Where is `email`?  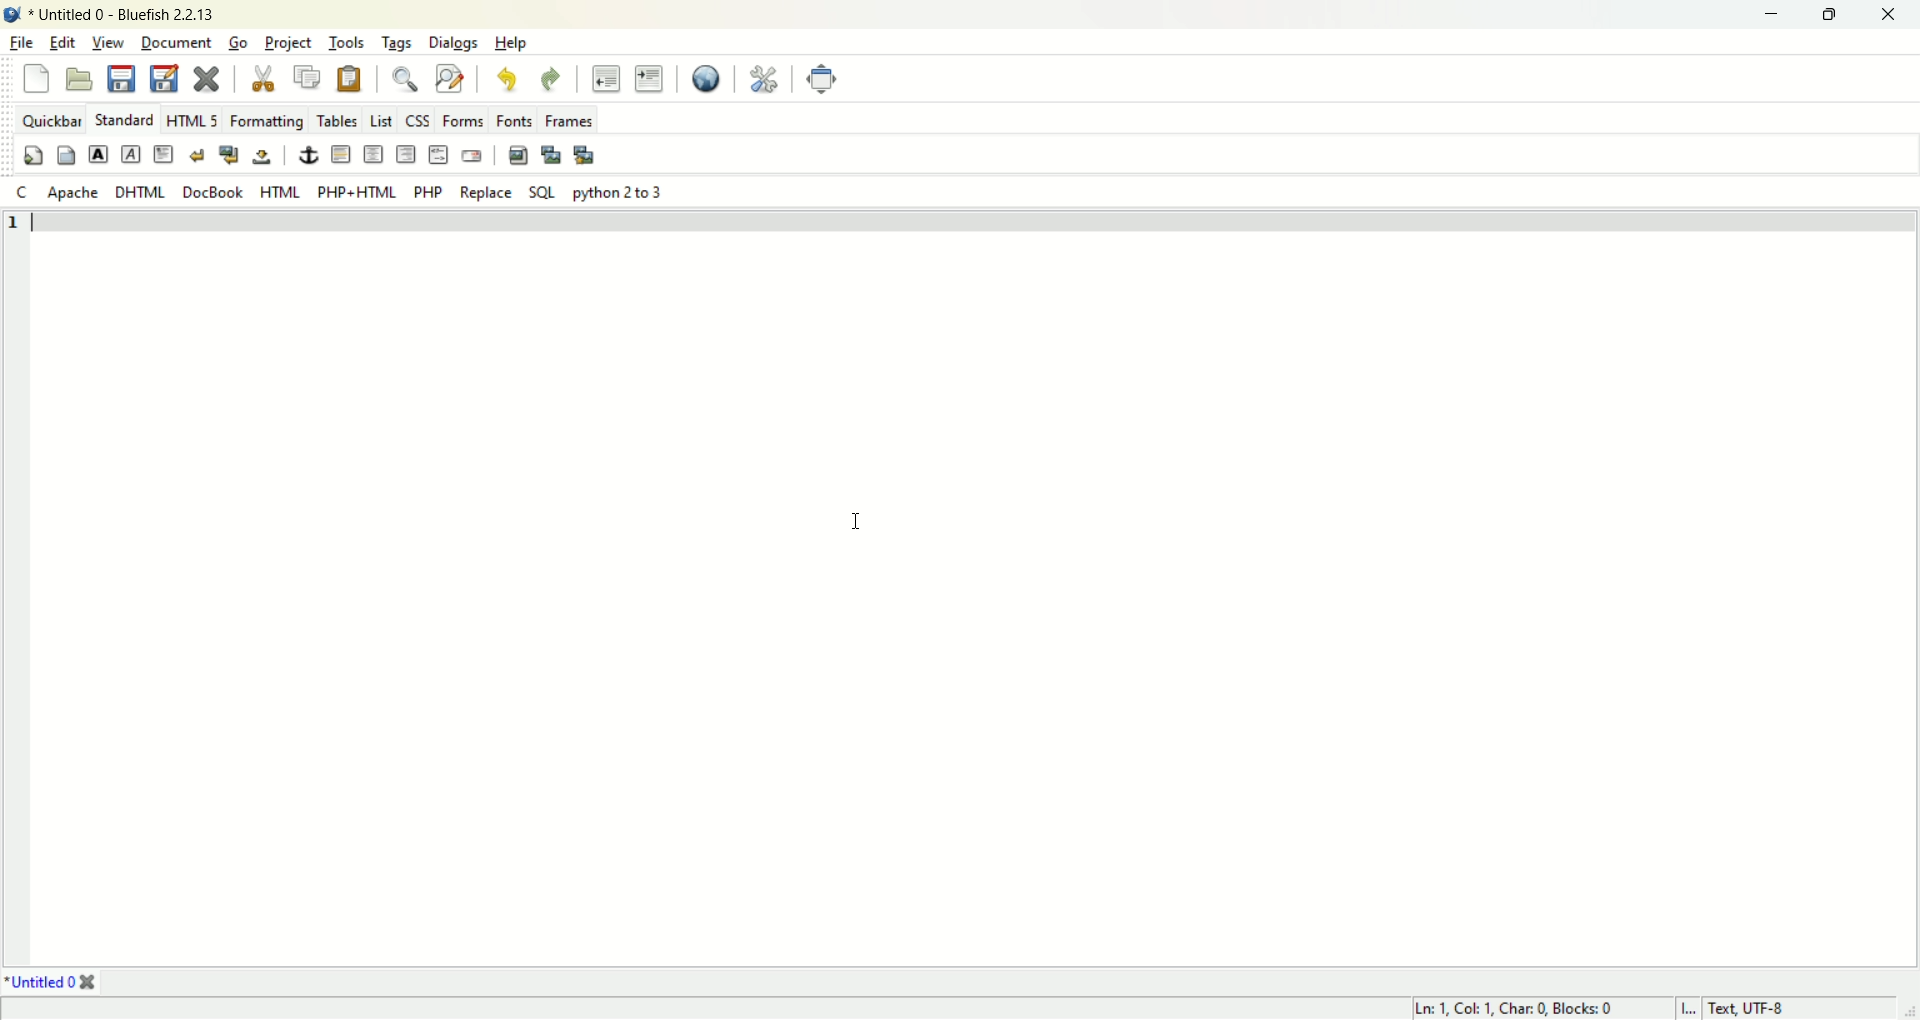 email is located at coordinates (472, 154).